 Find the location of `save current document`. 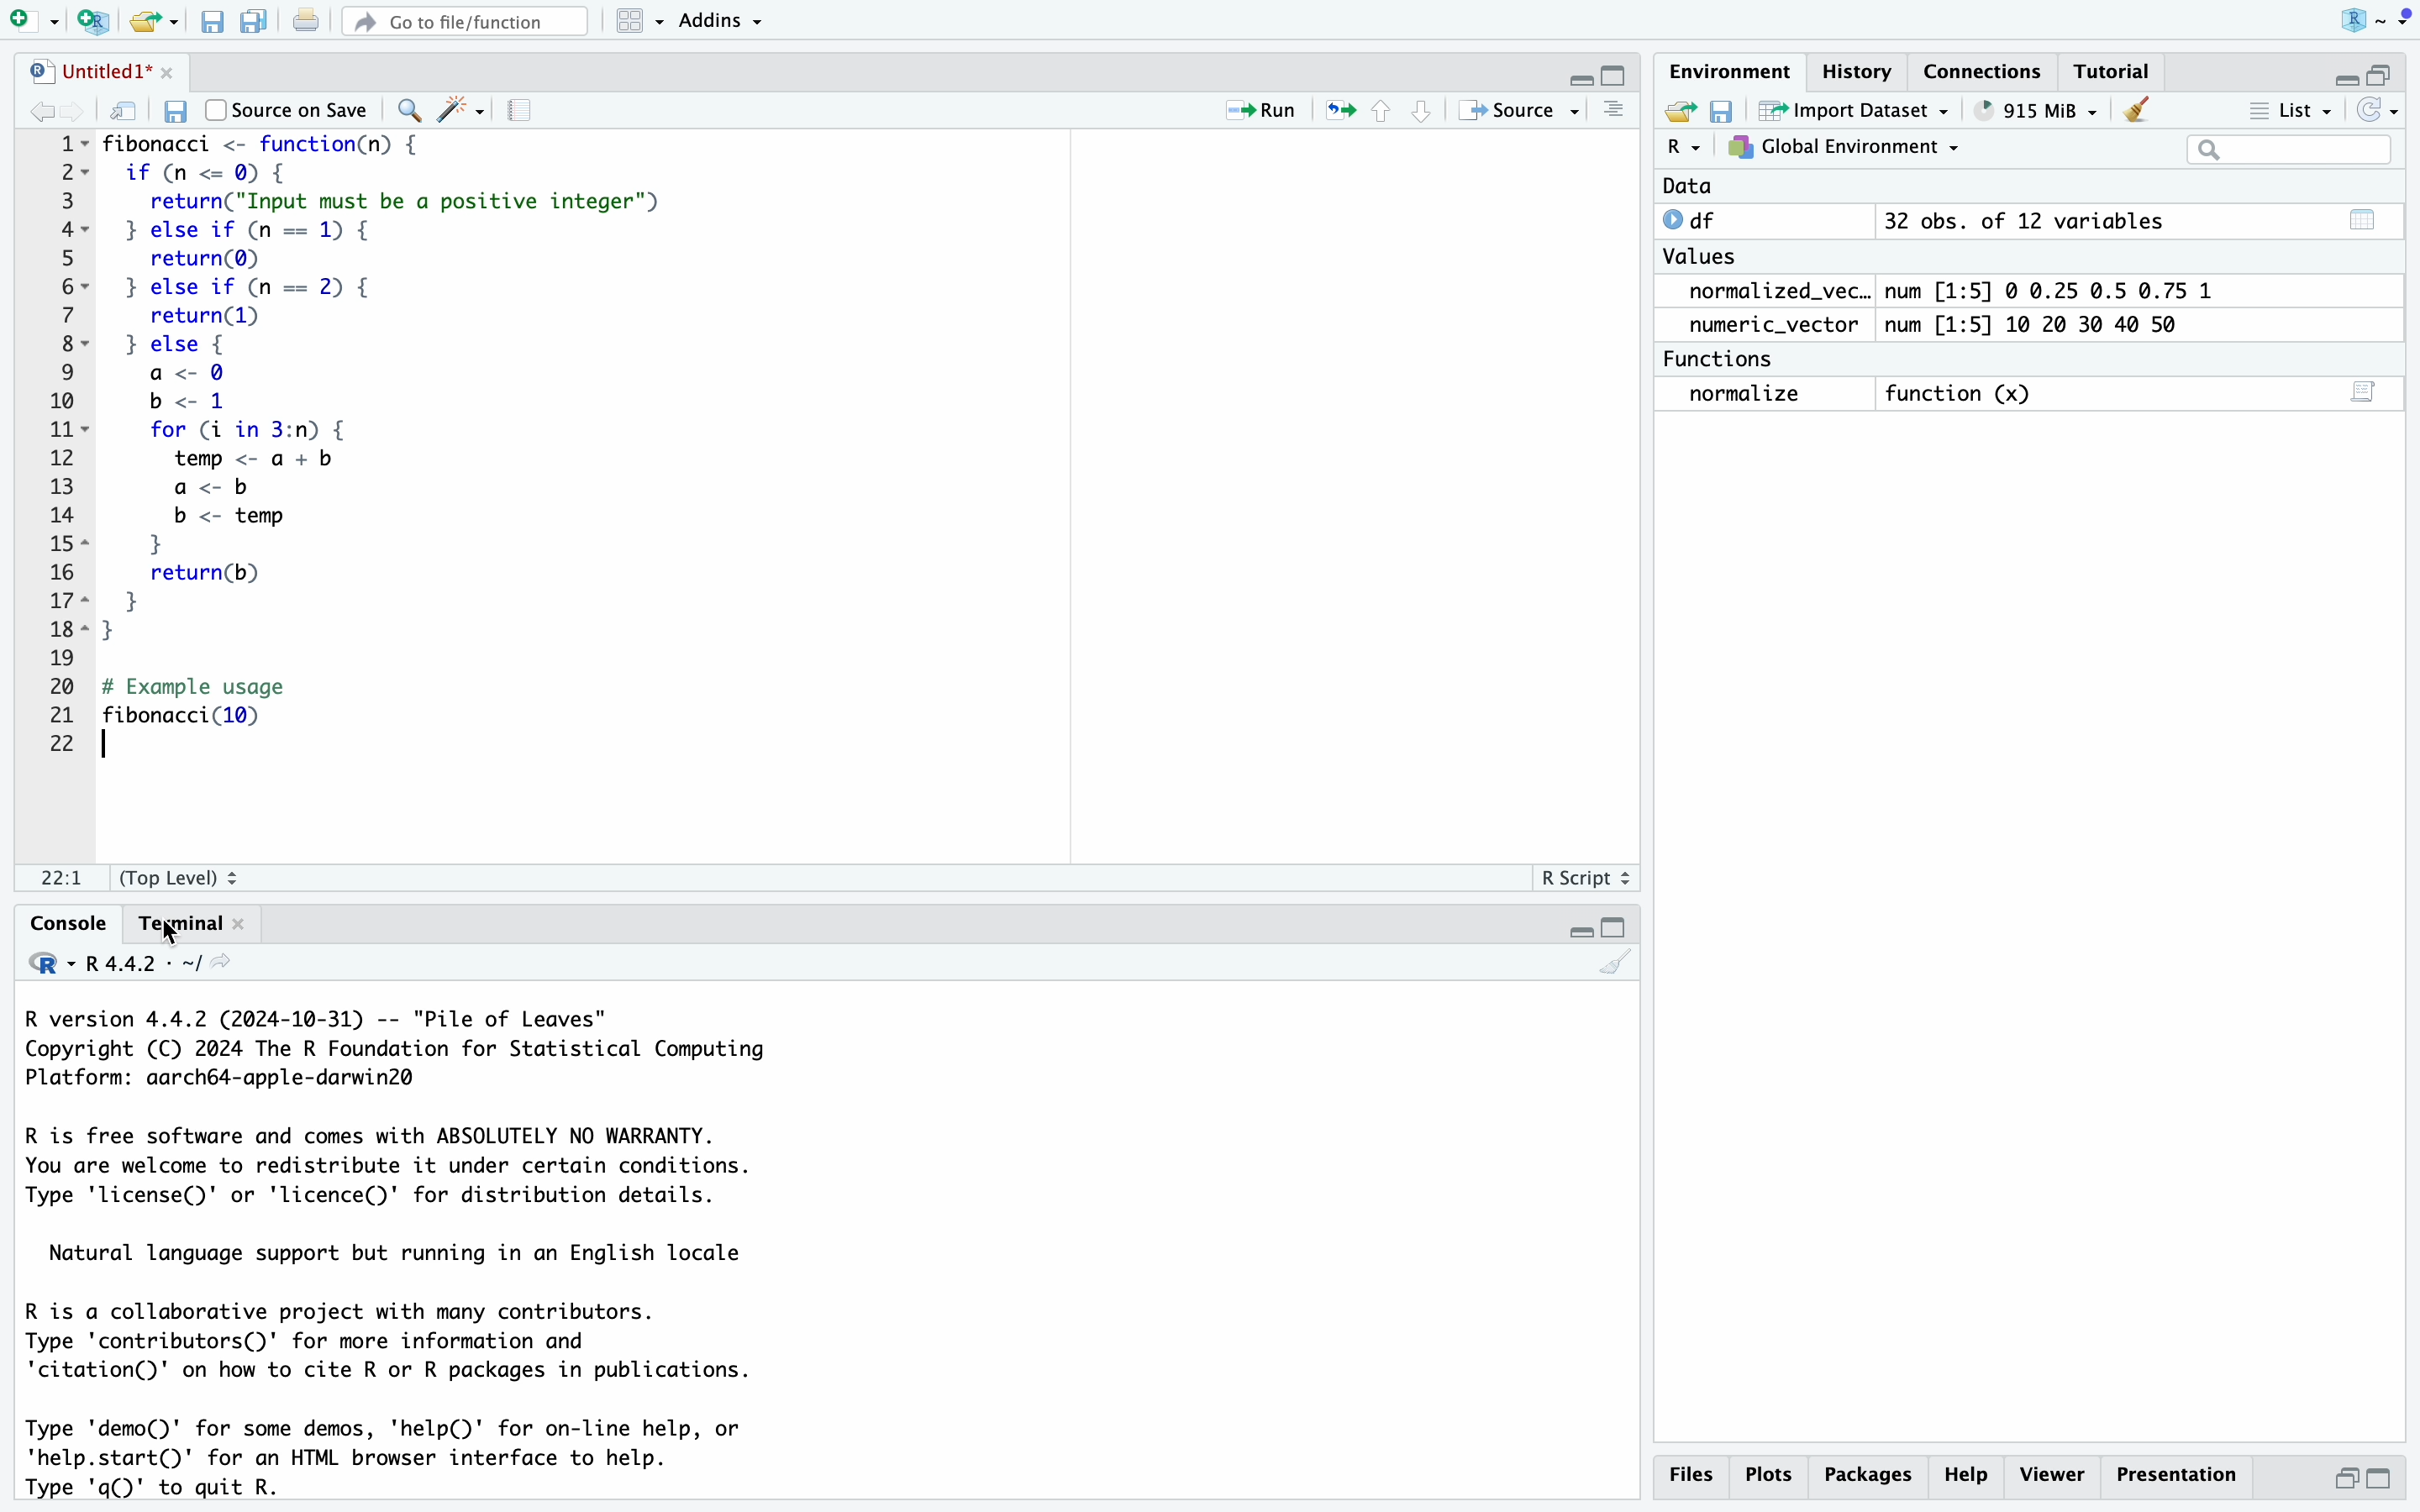

save current document is located at coordinates (174, 111).